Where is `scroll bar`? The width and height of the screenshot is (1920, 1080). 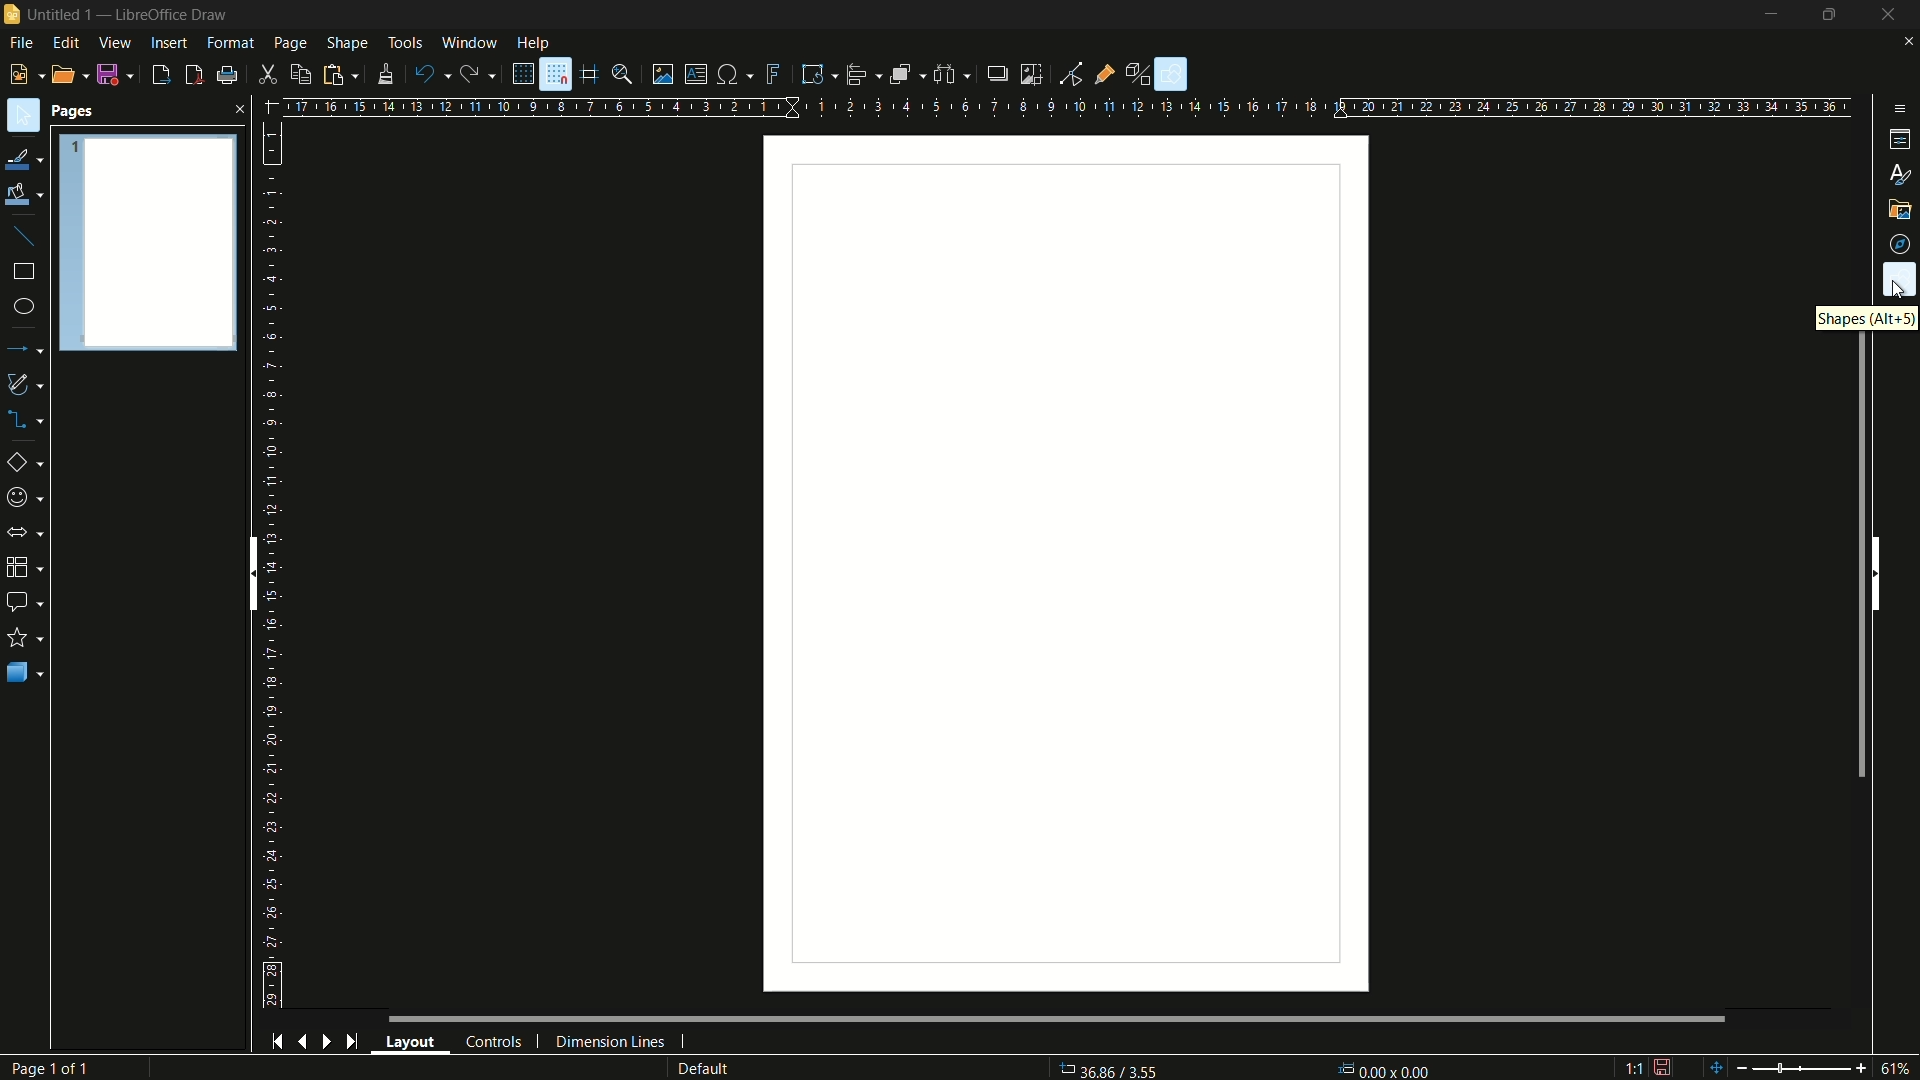 scroll bar is located at coordinates (251, 573).